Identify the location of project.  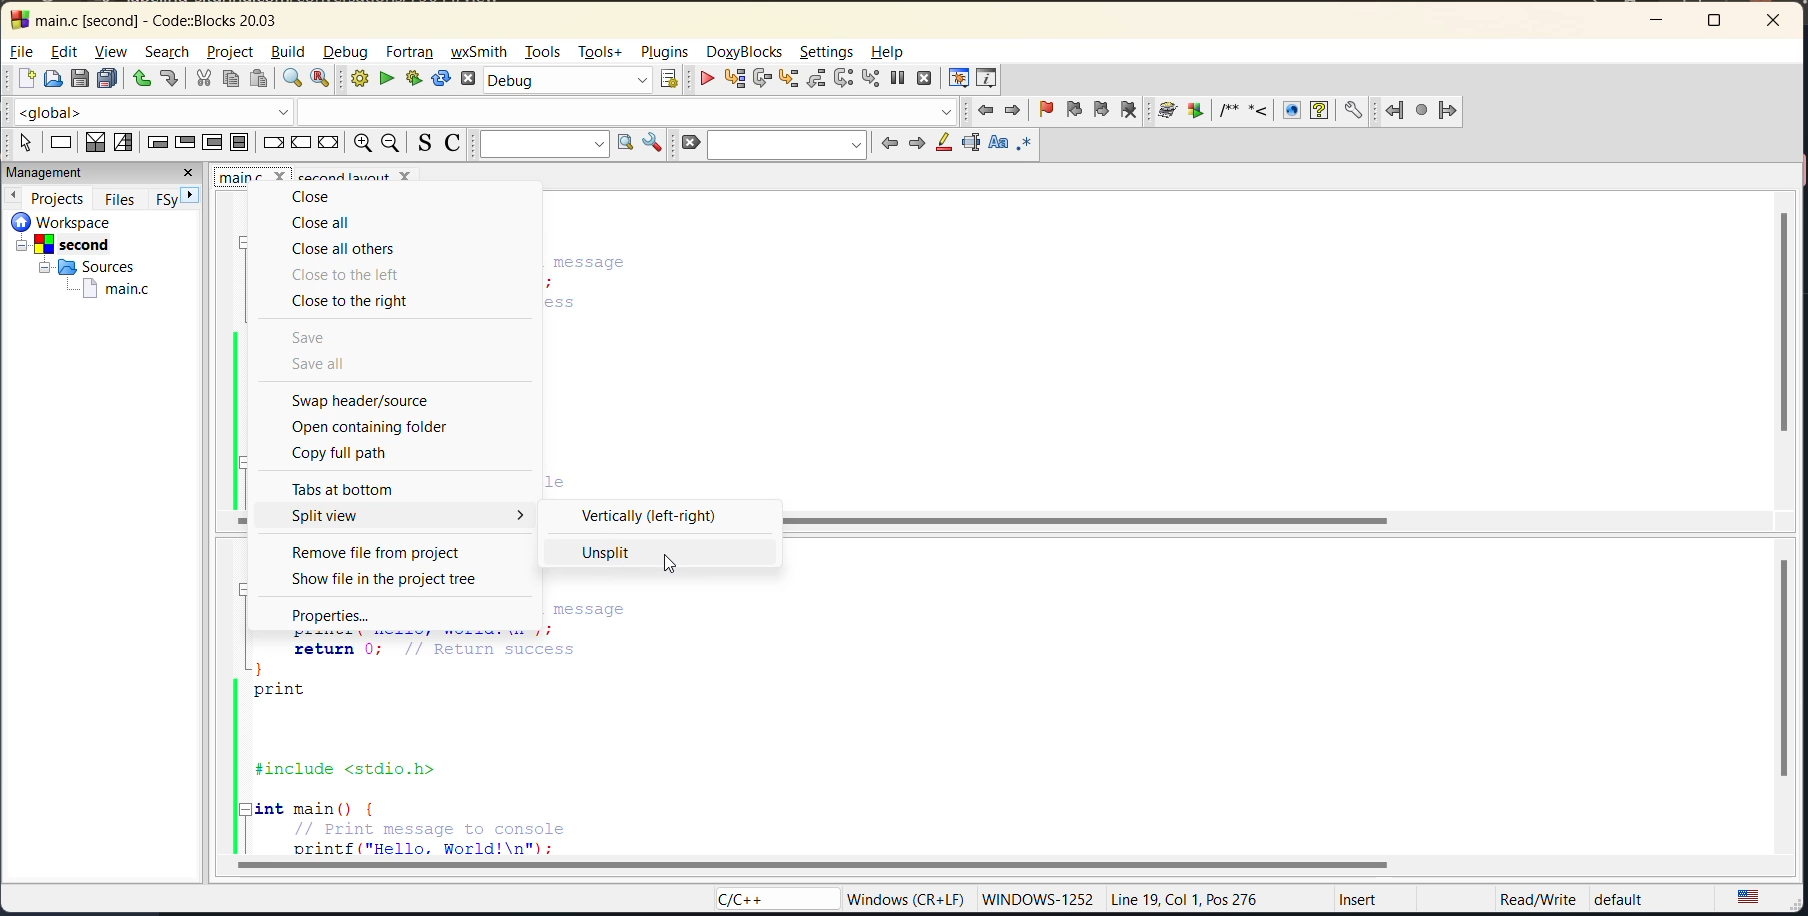
(233, 50).